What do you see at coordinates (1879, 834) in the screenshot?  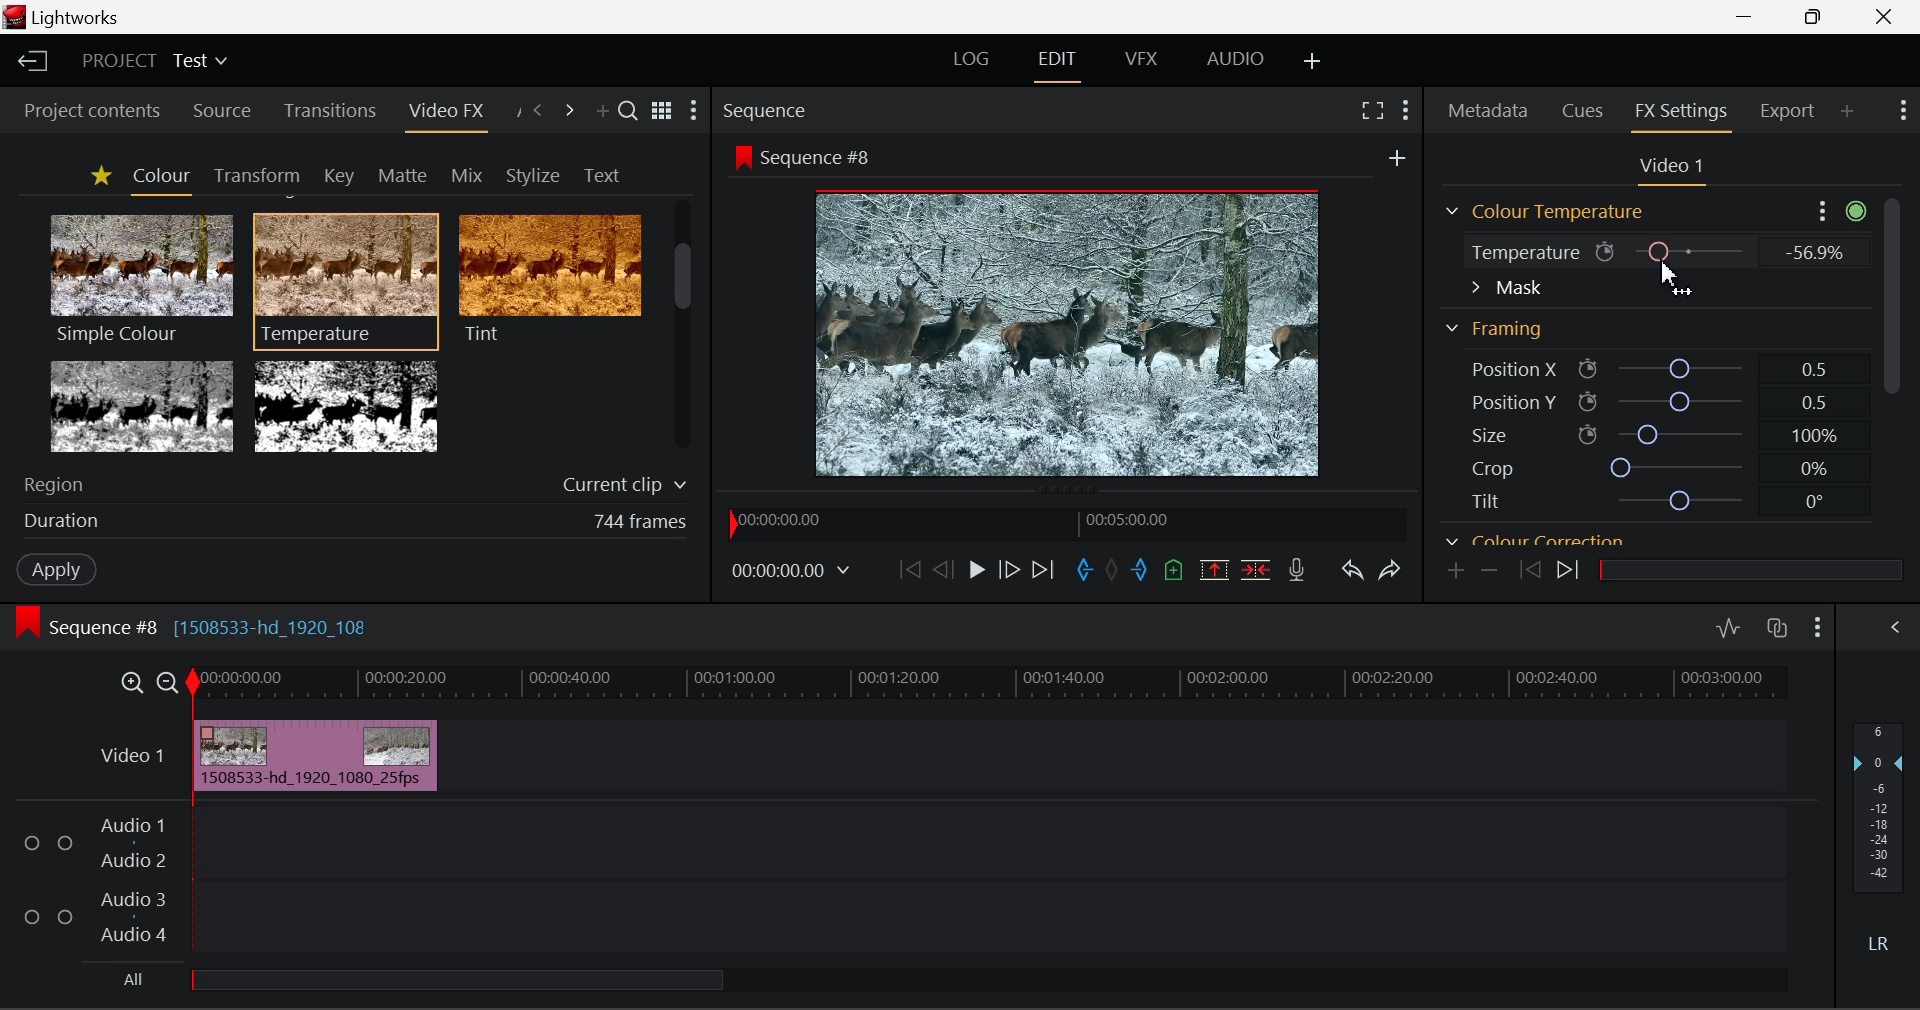 I see `Decibel Level` at bounding box center [1879, 834].